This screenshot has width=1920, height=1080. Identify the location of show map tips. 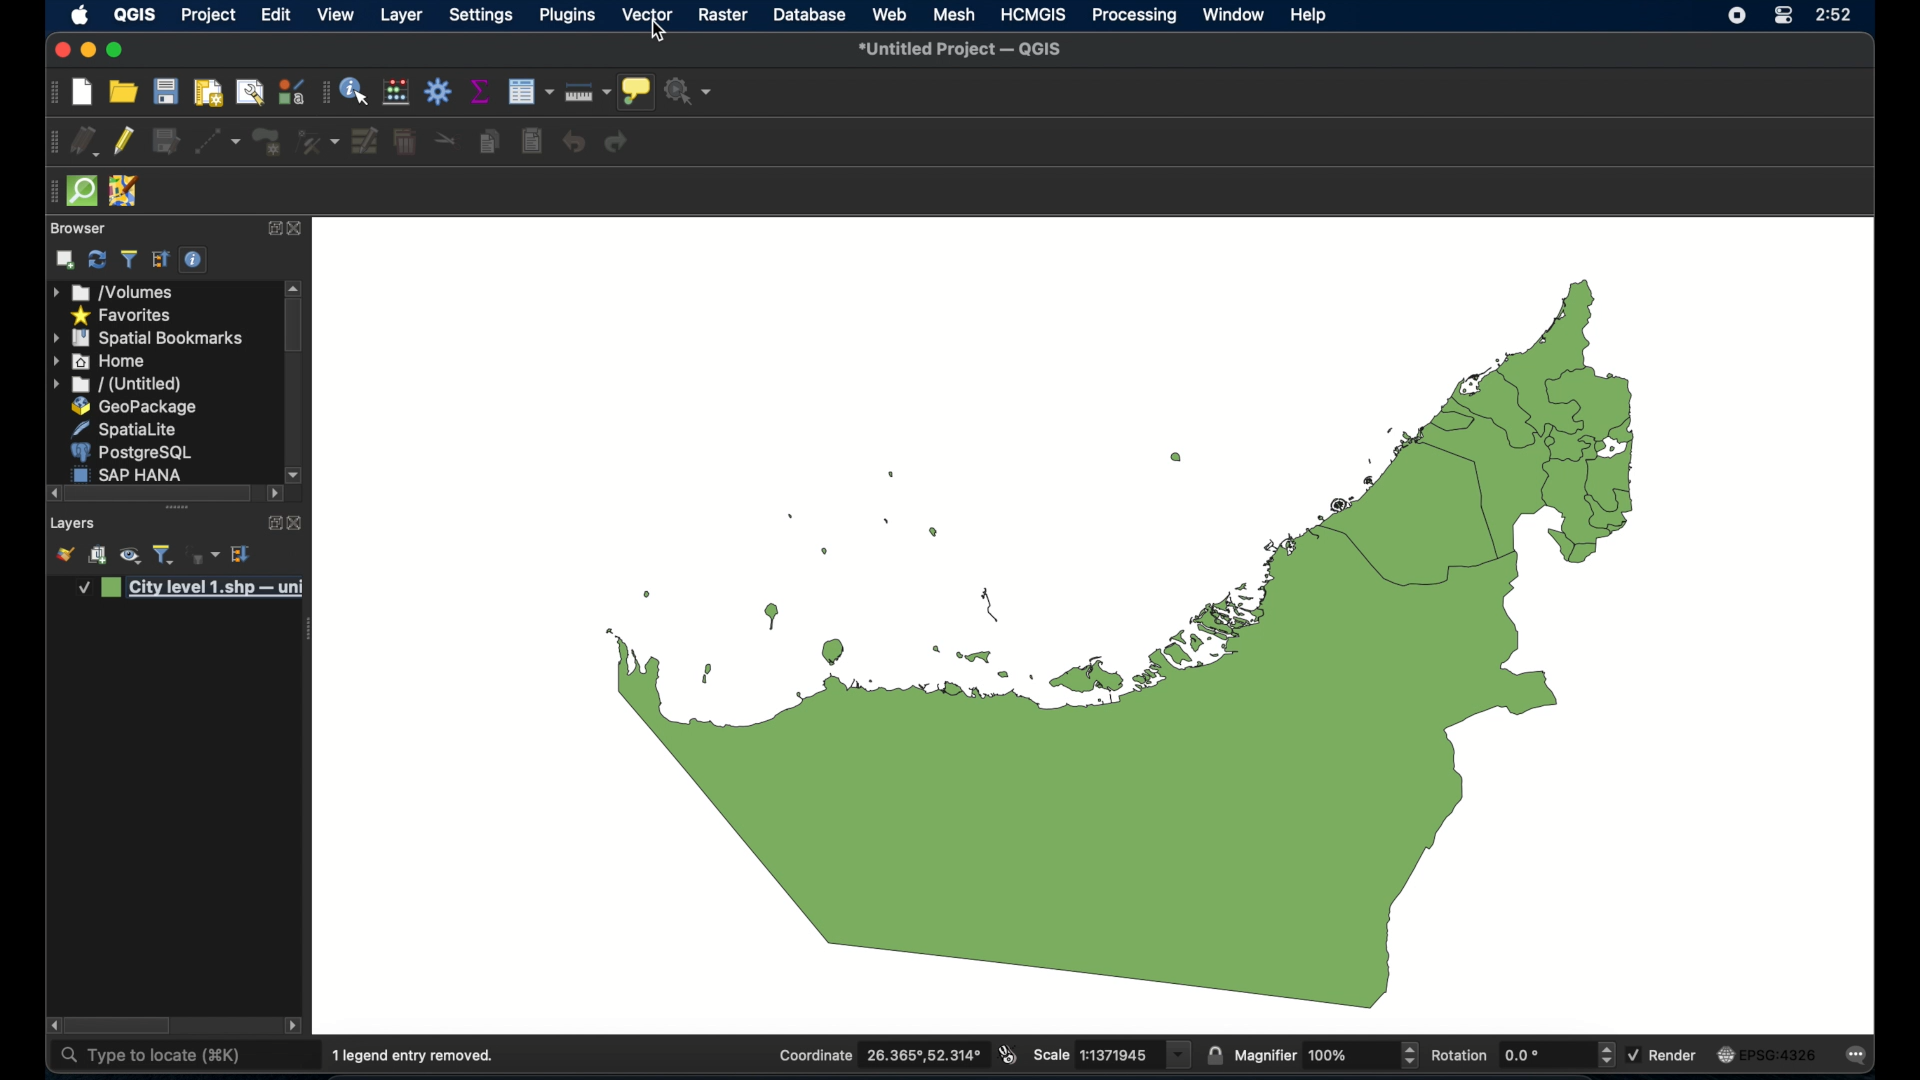
(636, 91).